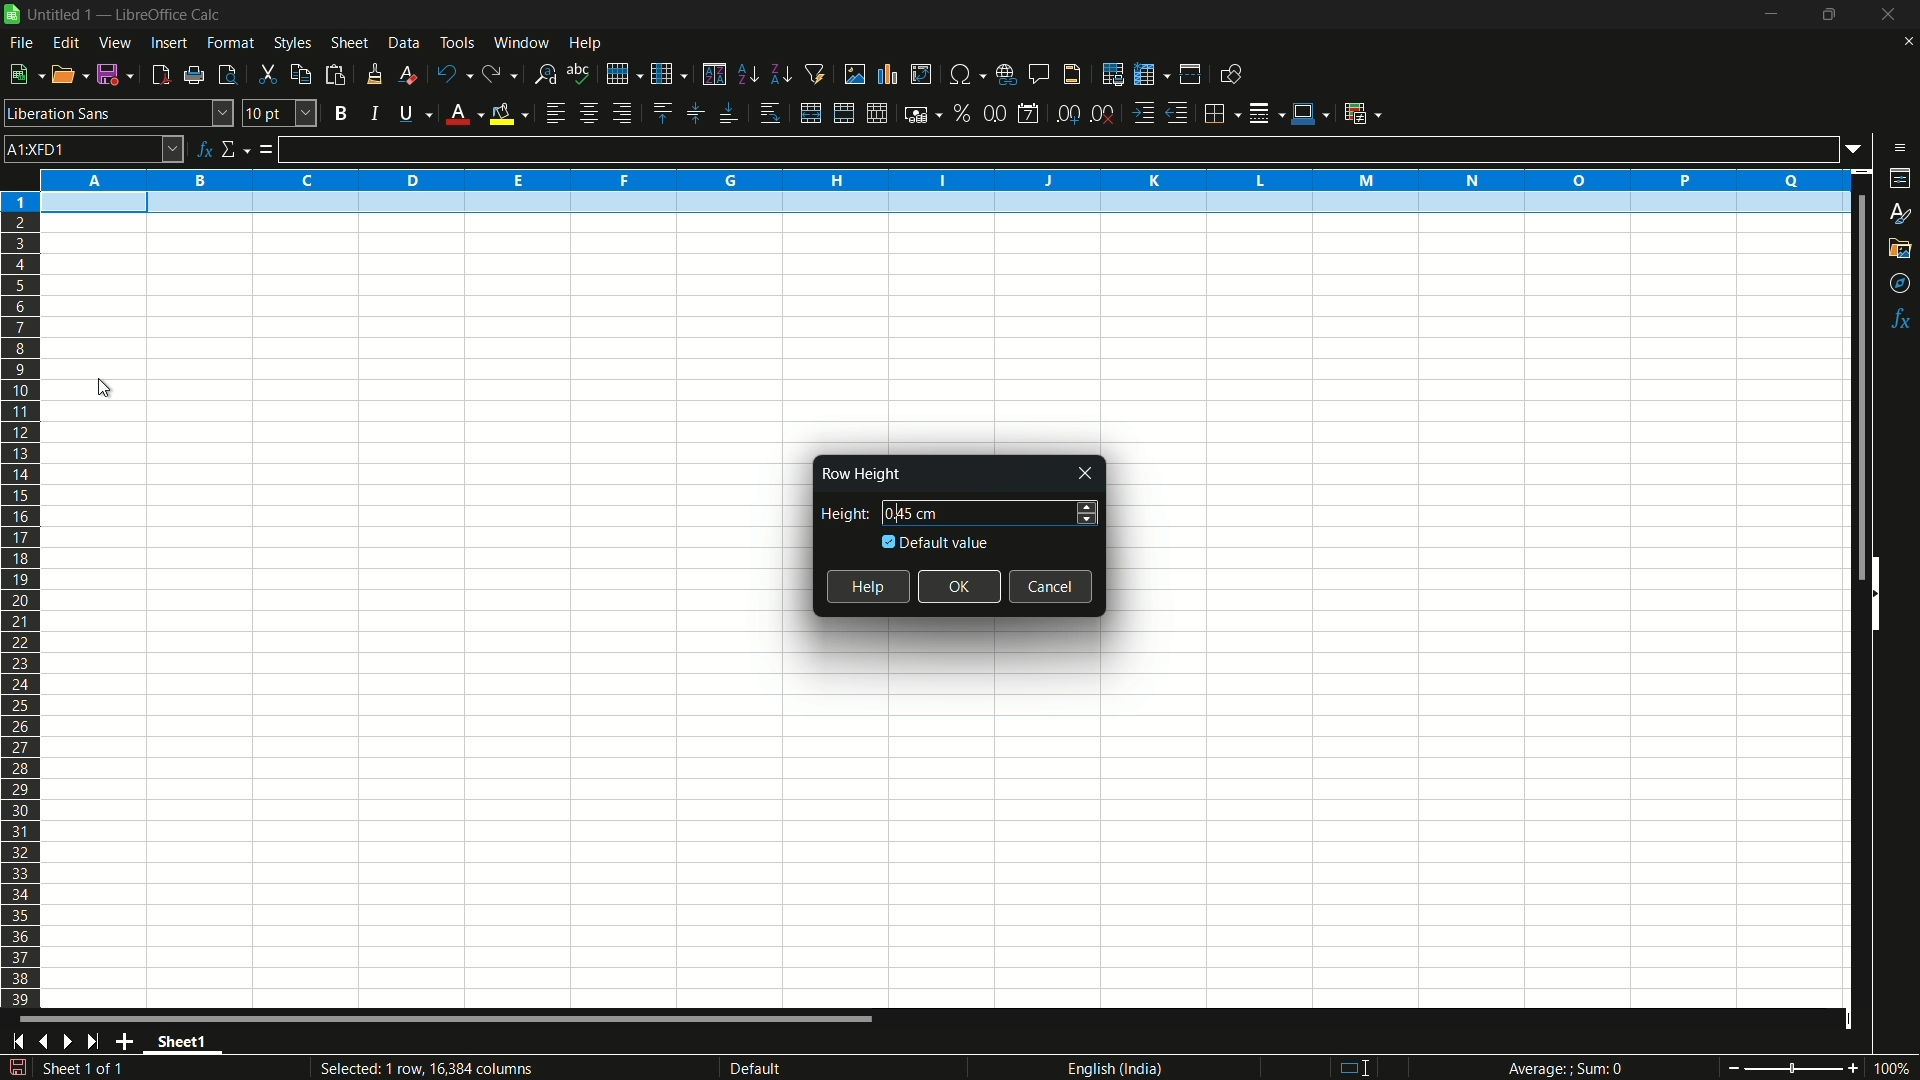 This screenshot has height=1080, width=1920. I want to click on next sheet, so click(72, 1041).